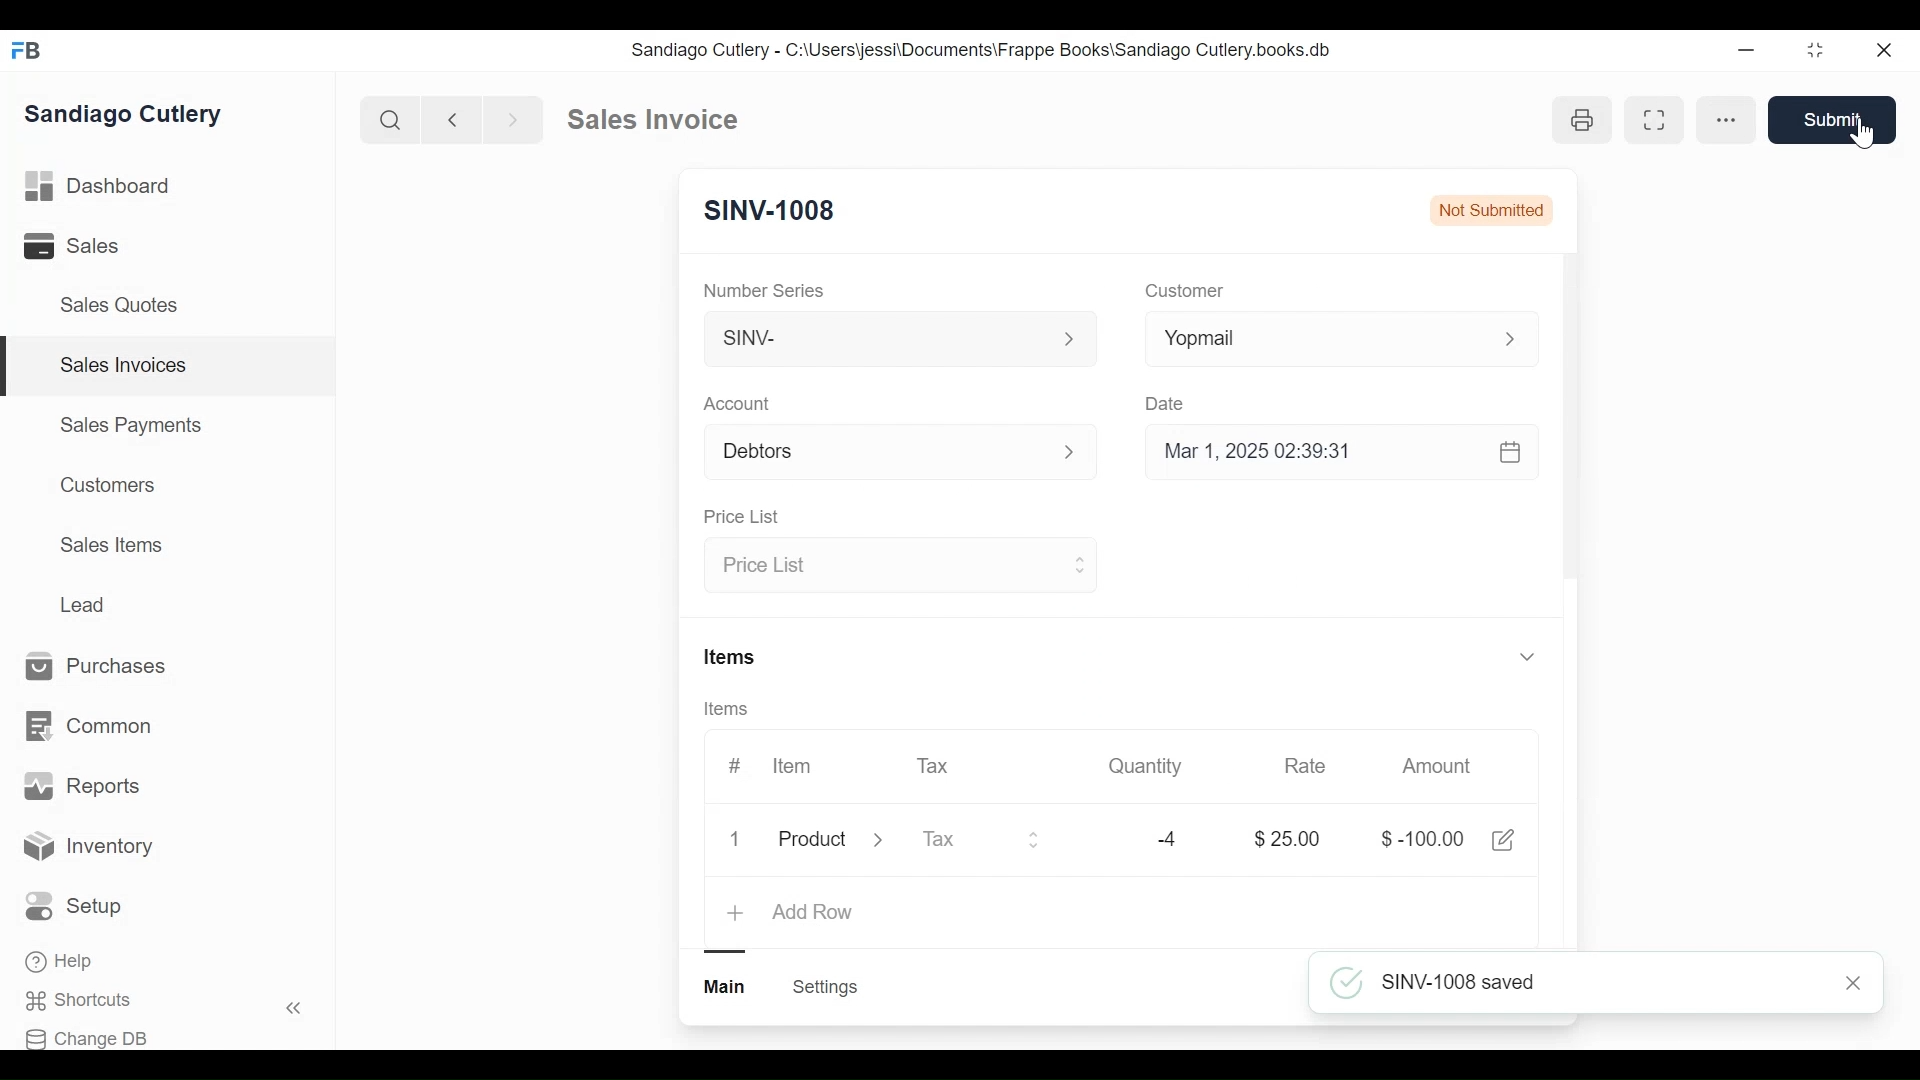 This screenshot has height=1080, width=1920. What do you see at coordinates (295, 1008) in the screenshot?
I see `Hide sidebar` at bounding box center [295, 1008].